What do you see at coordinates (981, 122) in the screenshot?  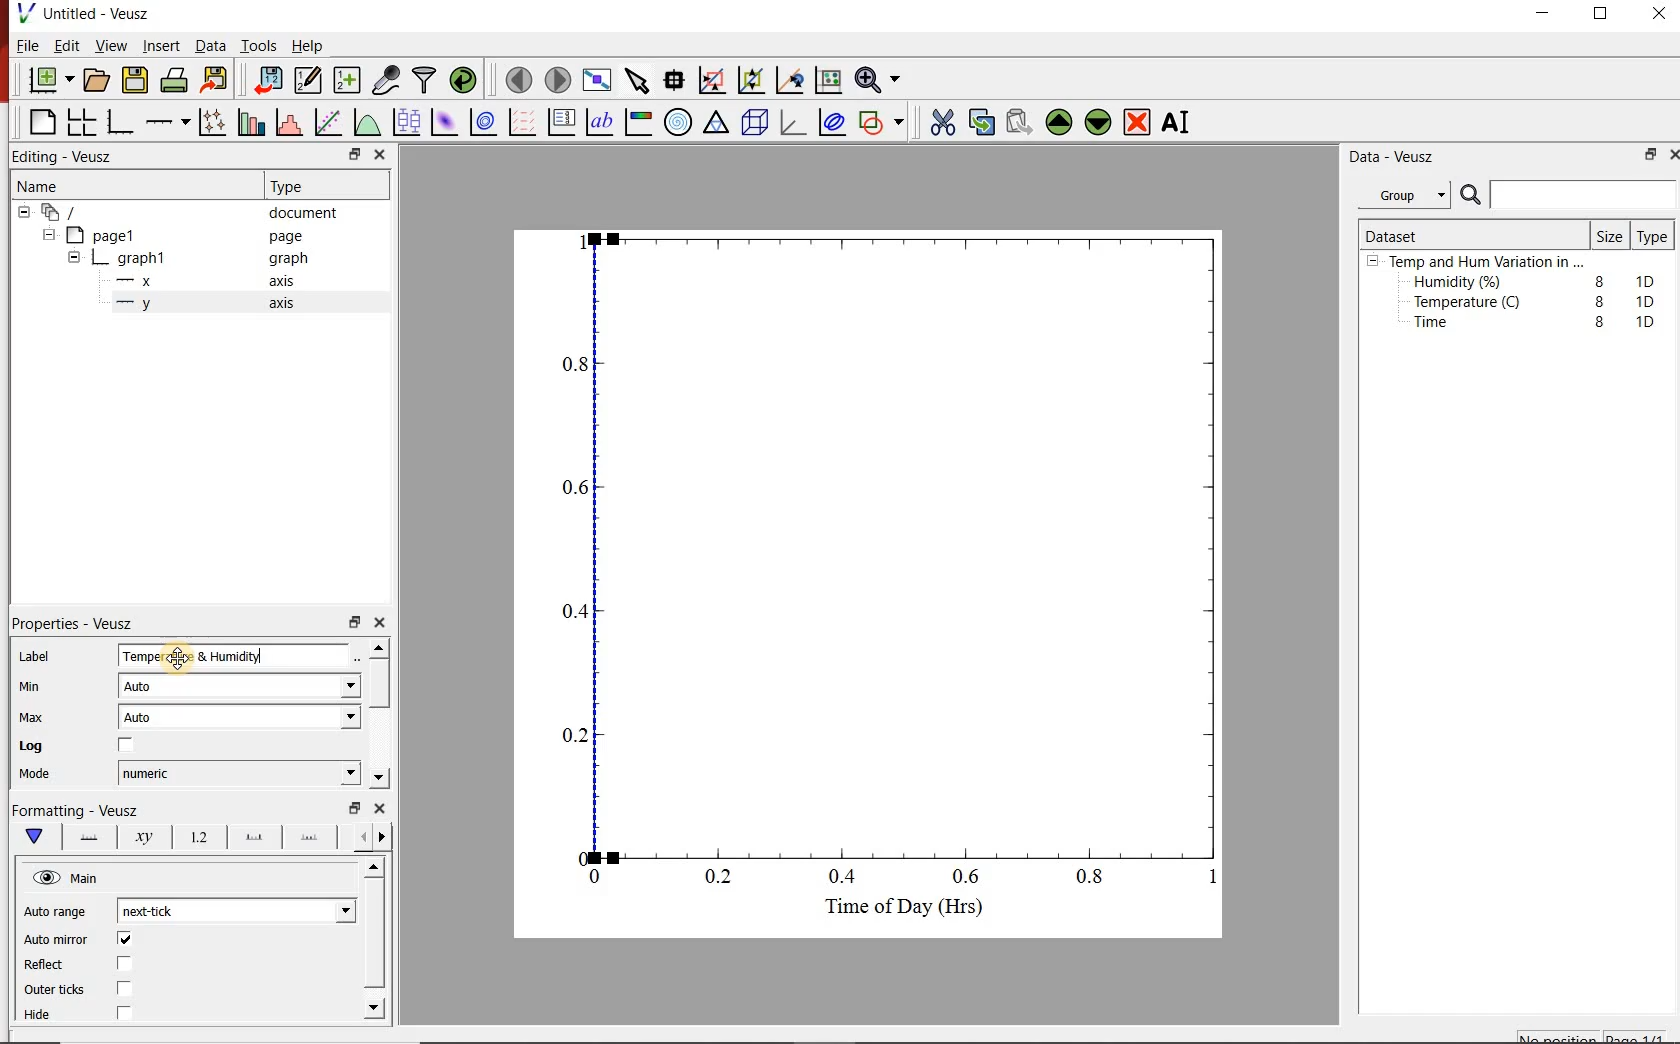 I see `copy the selected widget` at bounding box center [981, 122].